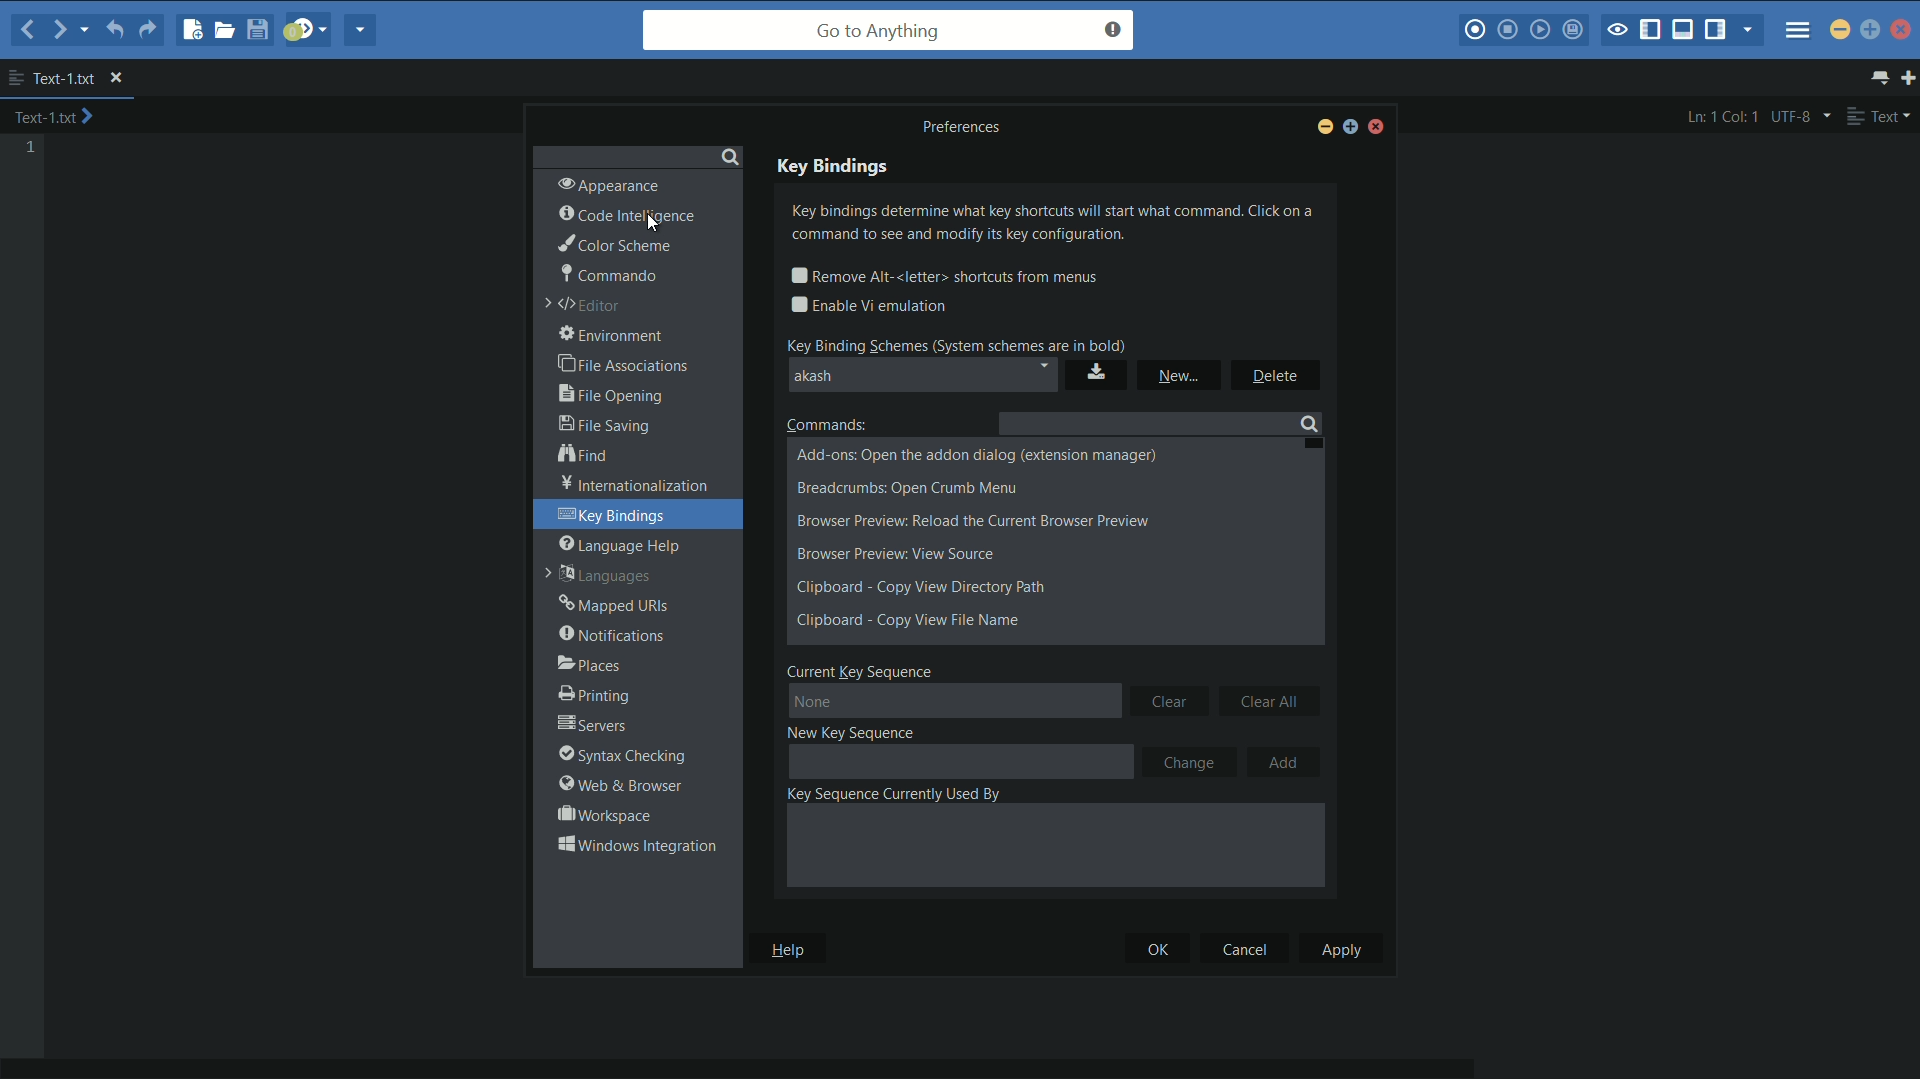  I want to click on Remove Alt-<letter> shortcuts from menus, so click(956, 275).